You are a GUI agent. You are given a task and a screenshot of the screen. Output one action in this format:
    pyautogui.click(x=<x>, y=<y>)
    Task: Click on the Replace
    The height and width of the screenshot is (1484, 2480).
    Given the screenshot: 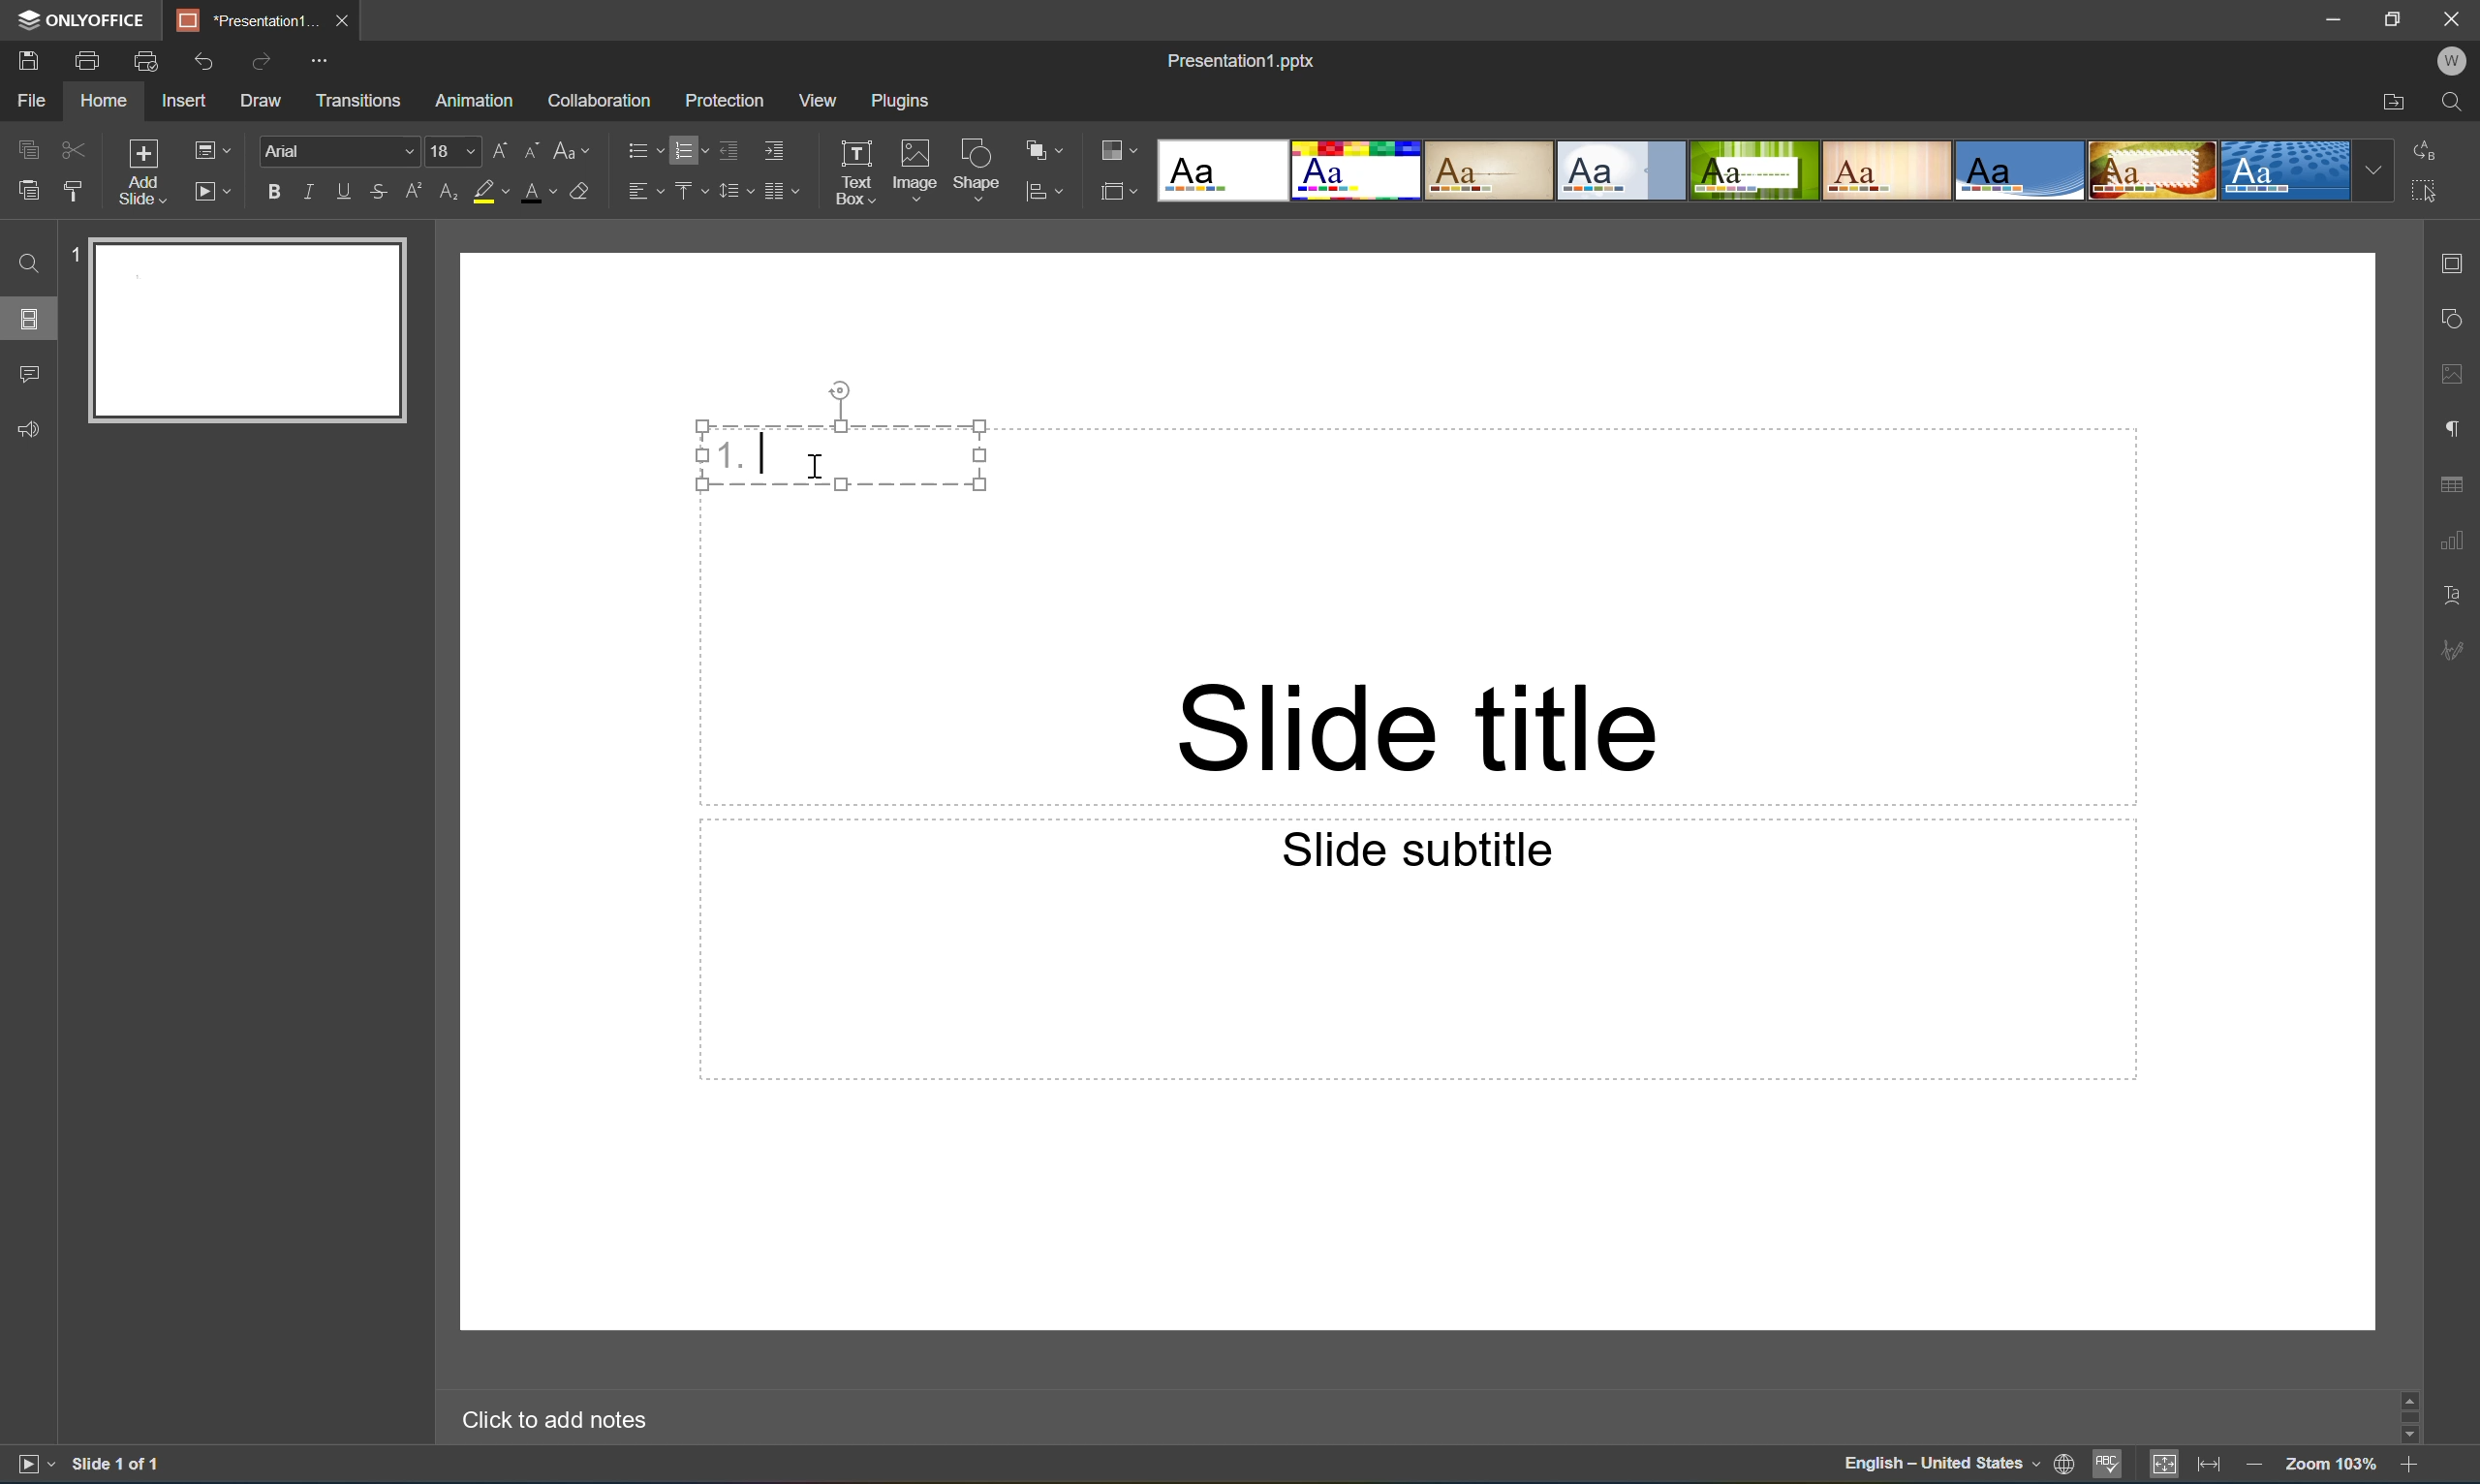 What is the action you would take?
    pyautogui.click(x=2429, y=148)
    